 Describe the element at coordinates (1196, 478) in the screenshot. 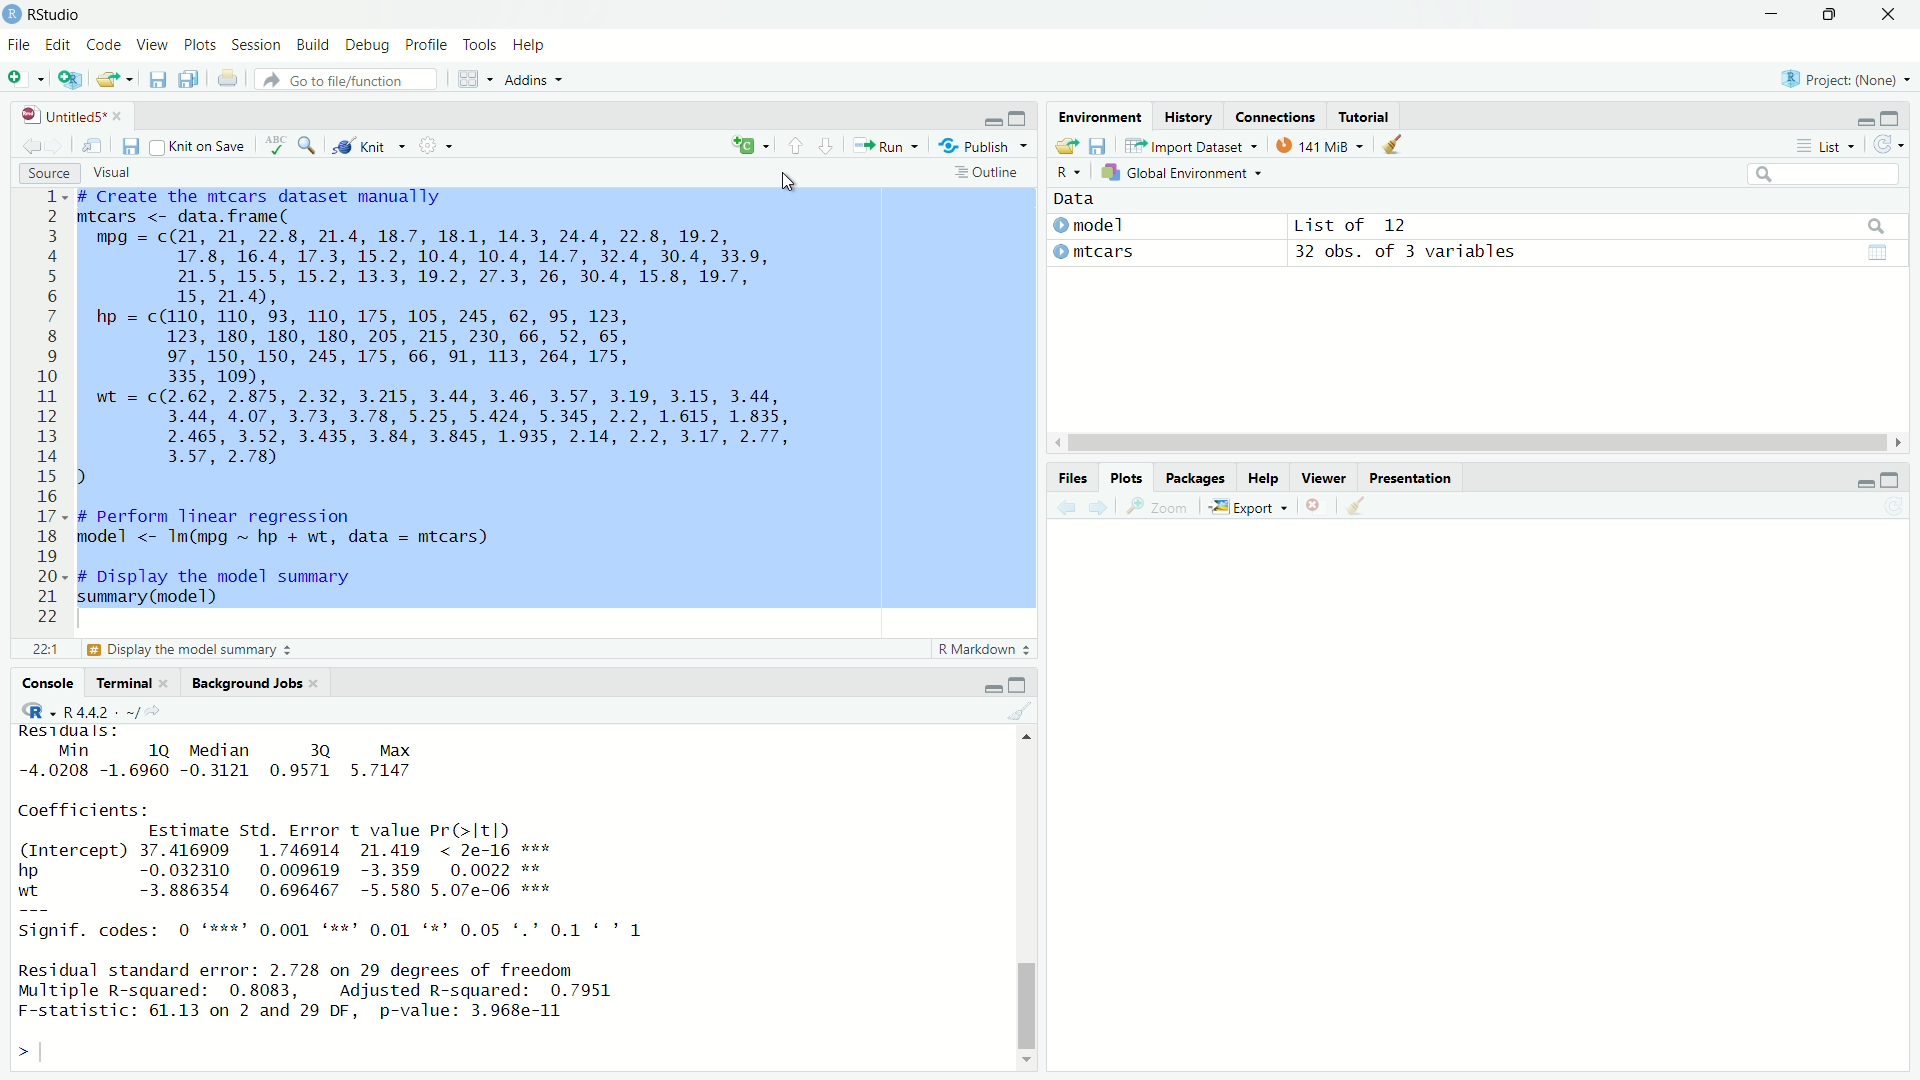

I see `Packages` at that location.